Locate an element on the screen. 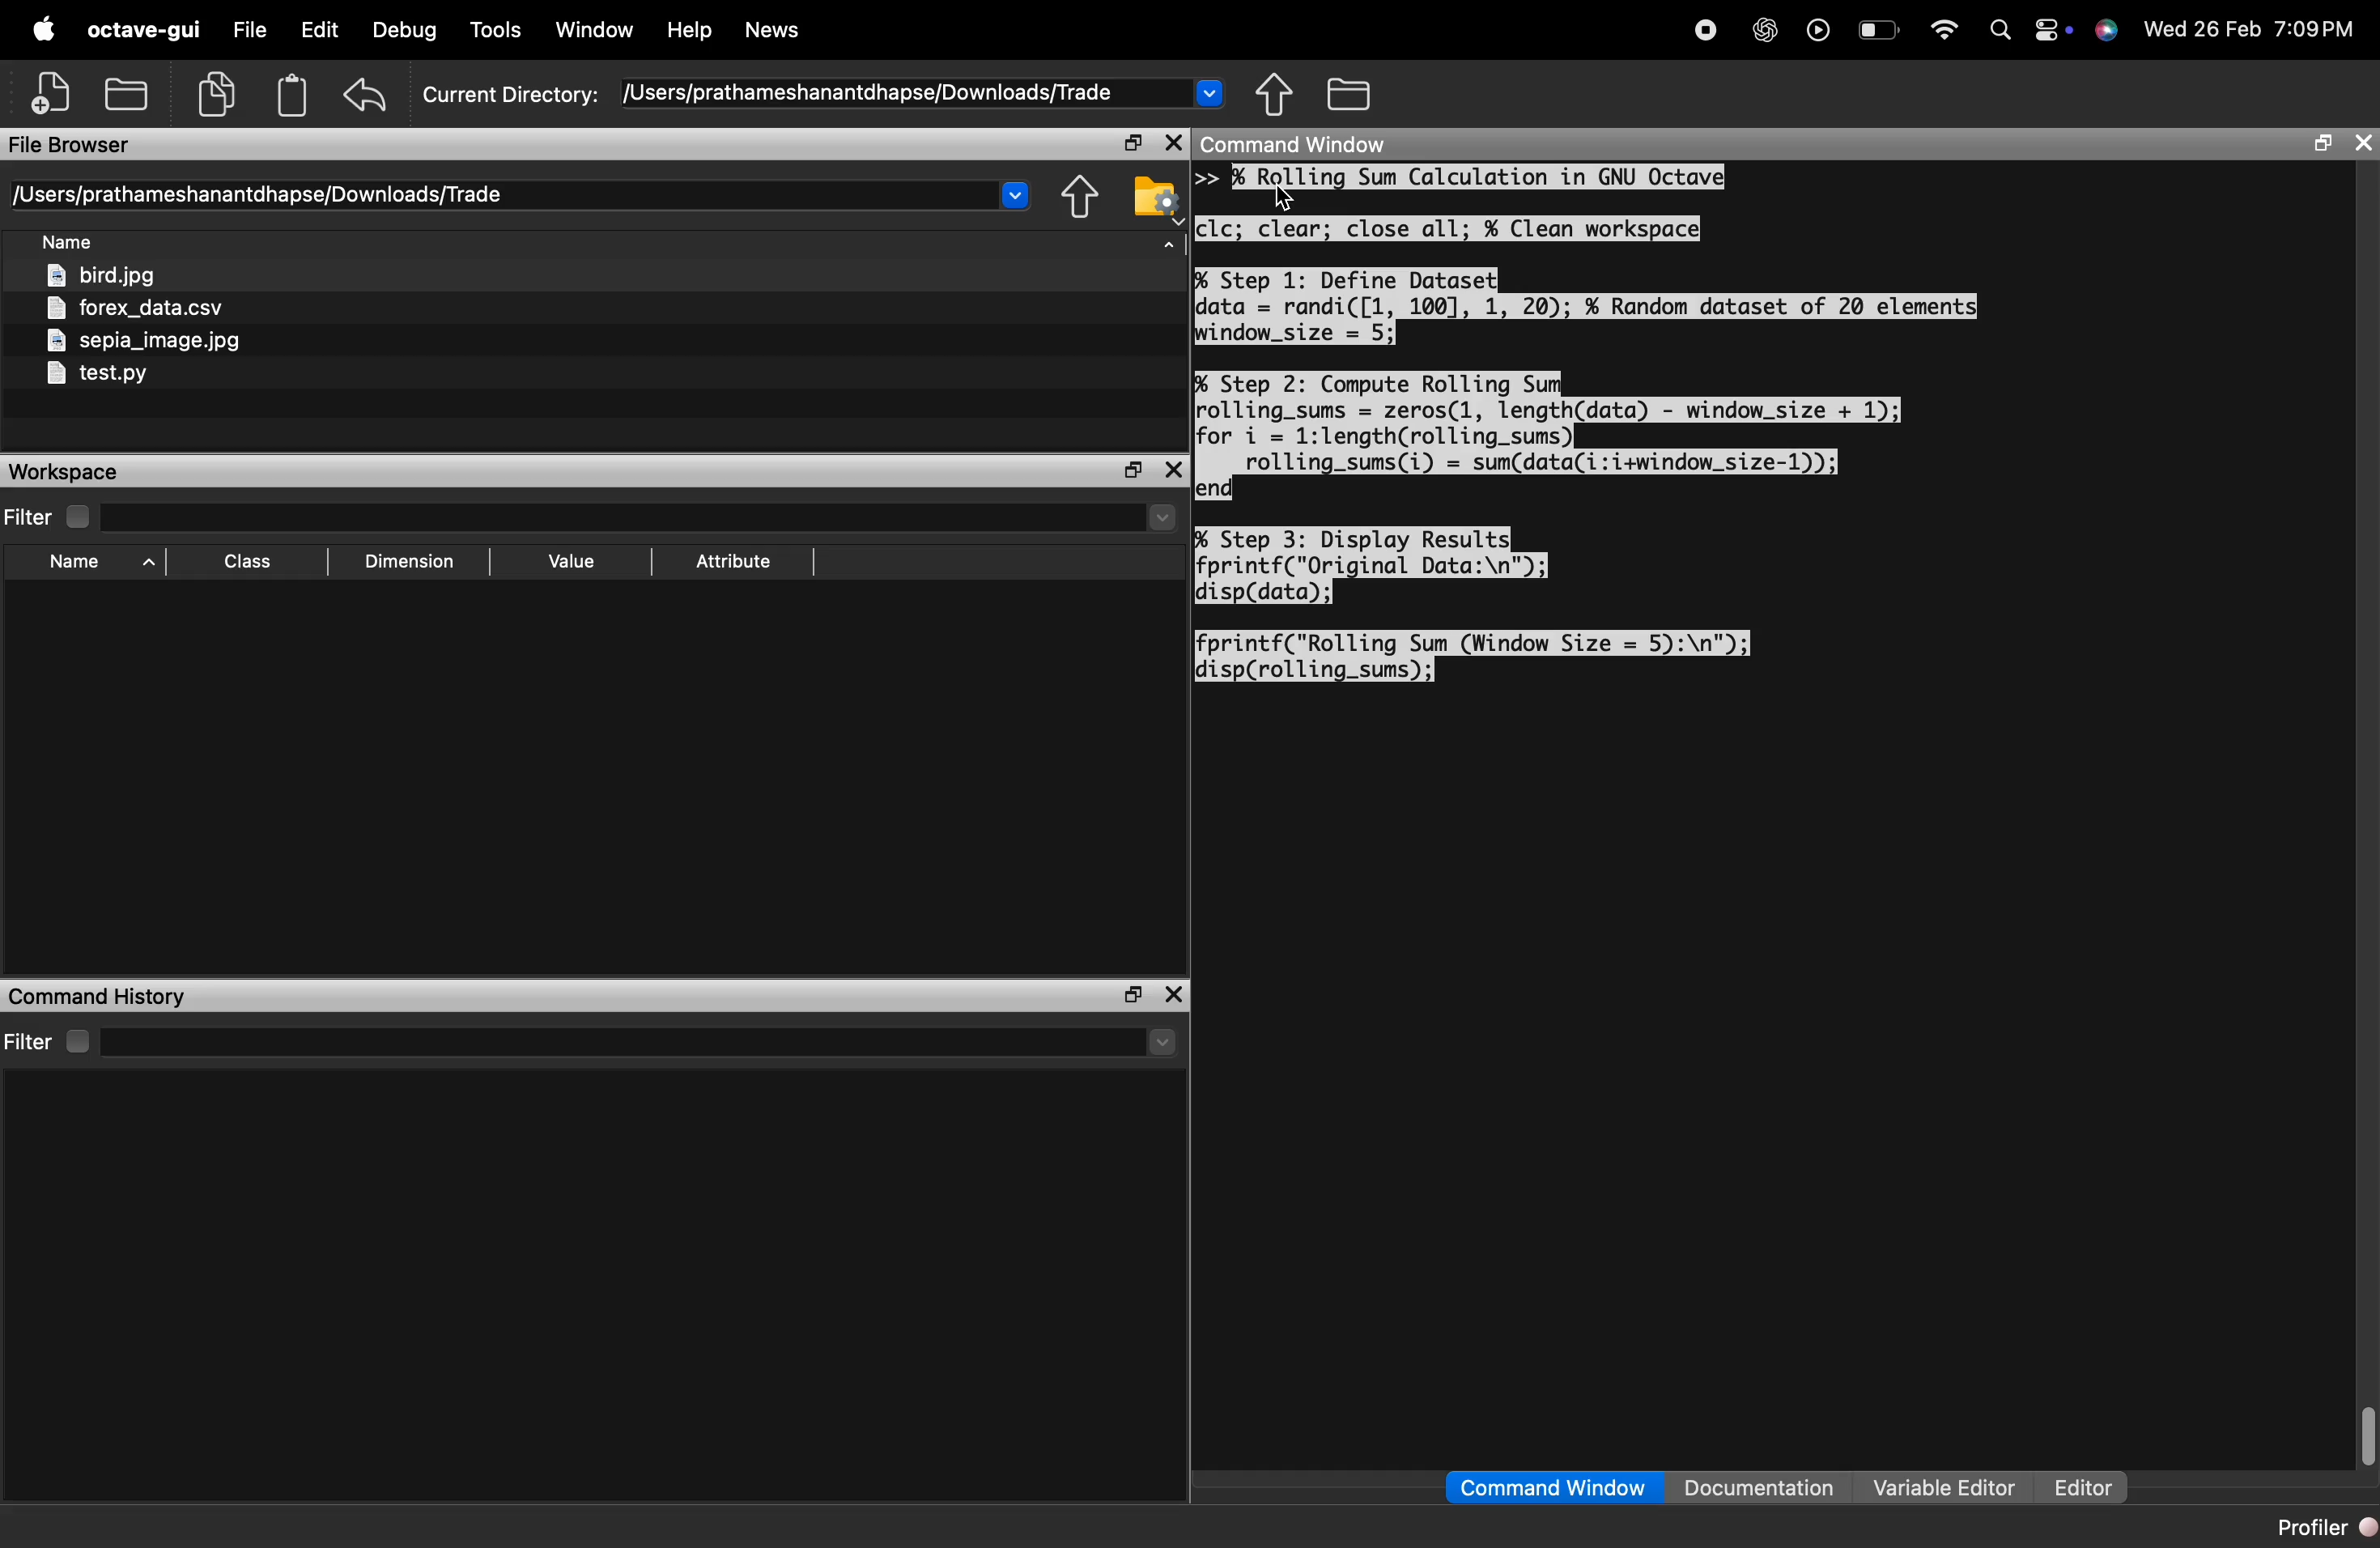  paste is located at coordinates (294, 94).